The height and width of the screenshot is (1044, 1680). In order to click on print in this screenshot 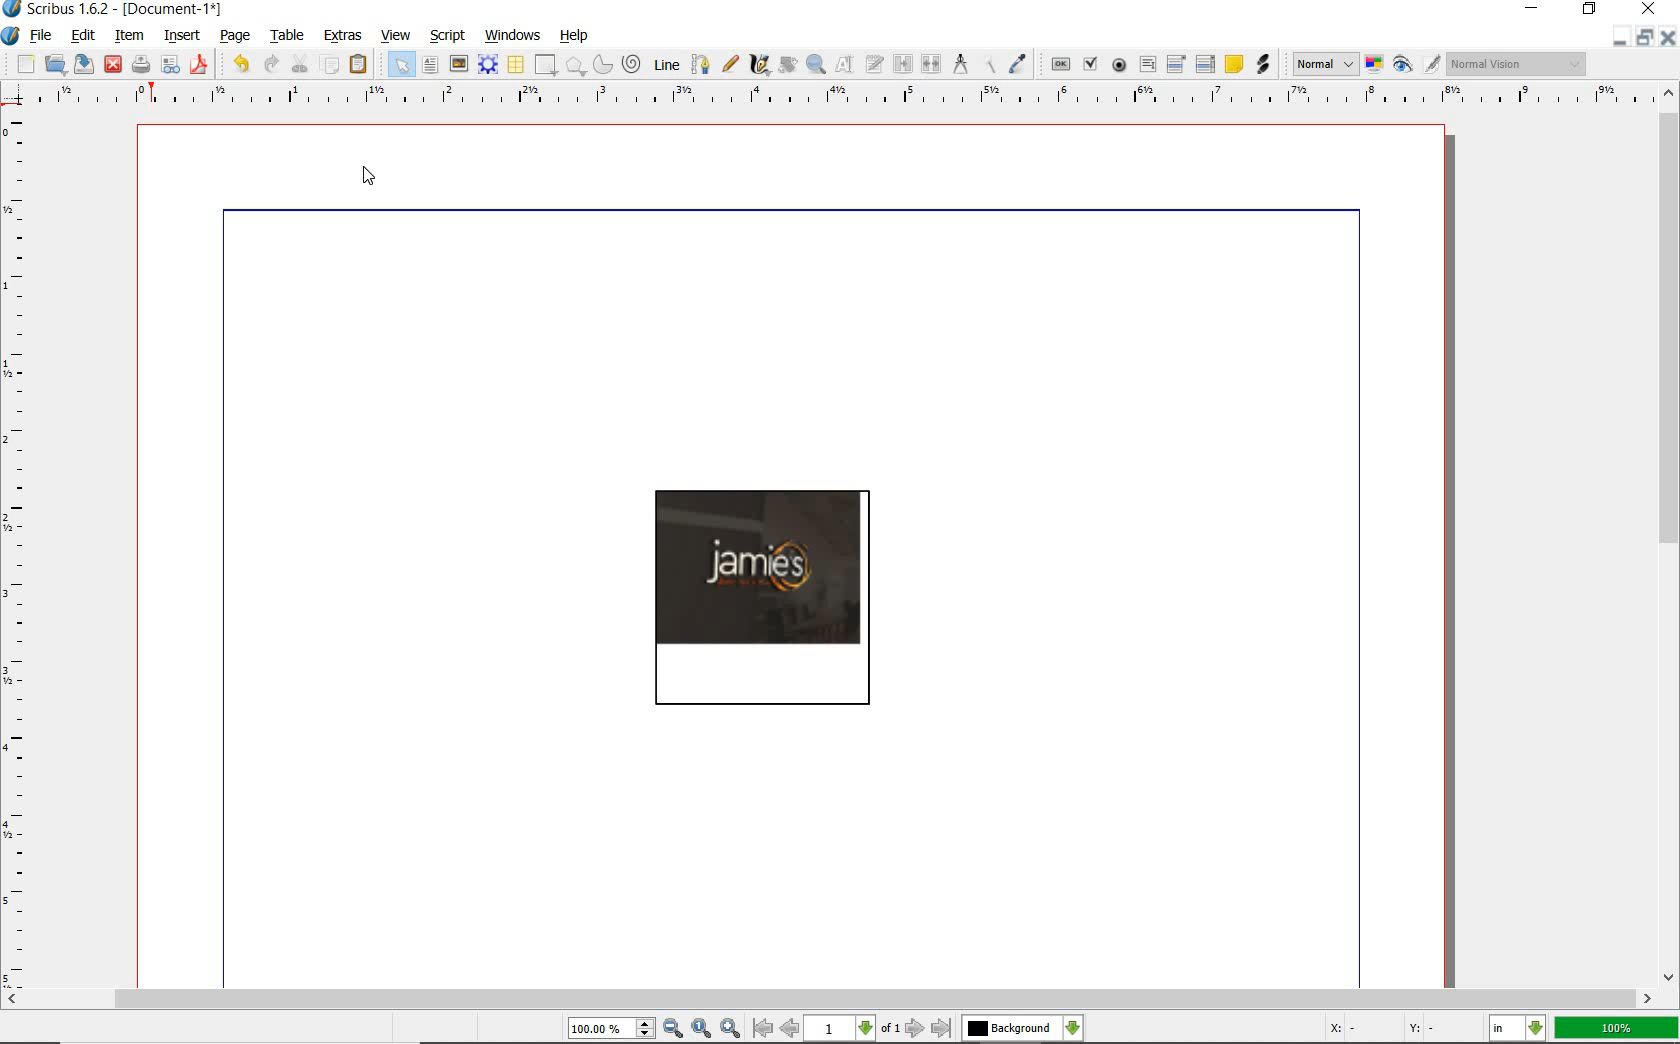, I will do `click(140, 63)`.